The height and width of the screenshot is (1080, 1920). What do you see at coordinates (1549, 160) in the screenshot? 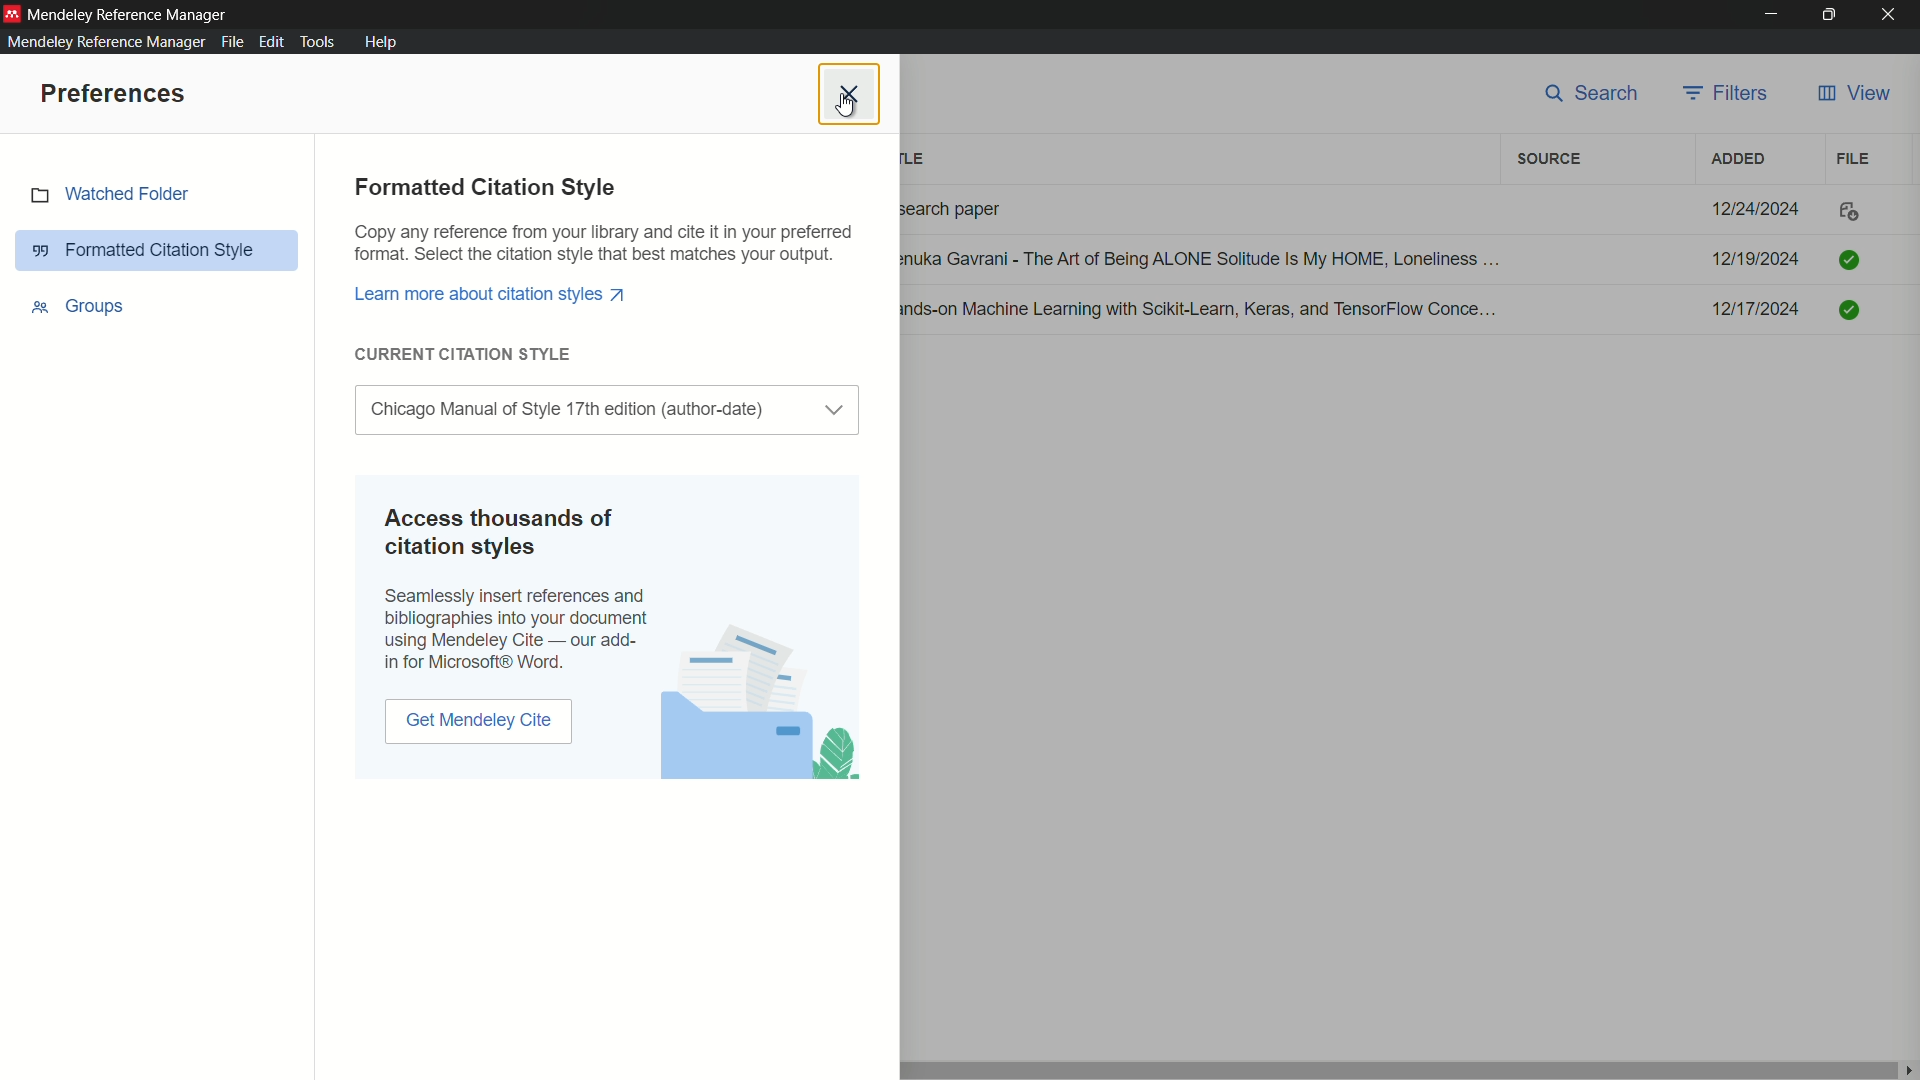
I see `source` at bounding box center [1549, 160].